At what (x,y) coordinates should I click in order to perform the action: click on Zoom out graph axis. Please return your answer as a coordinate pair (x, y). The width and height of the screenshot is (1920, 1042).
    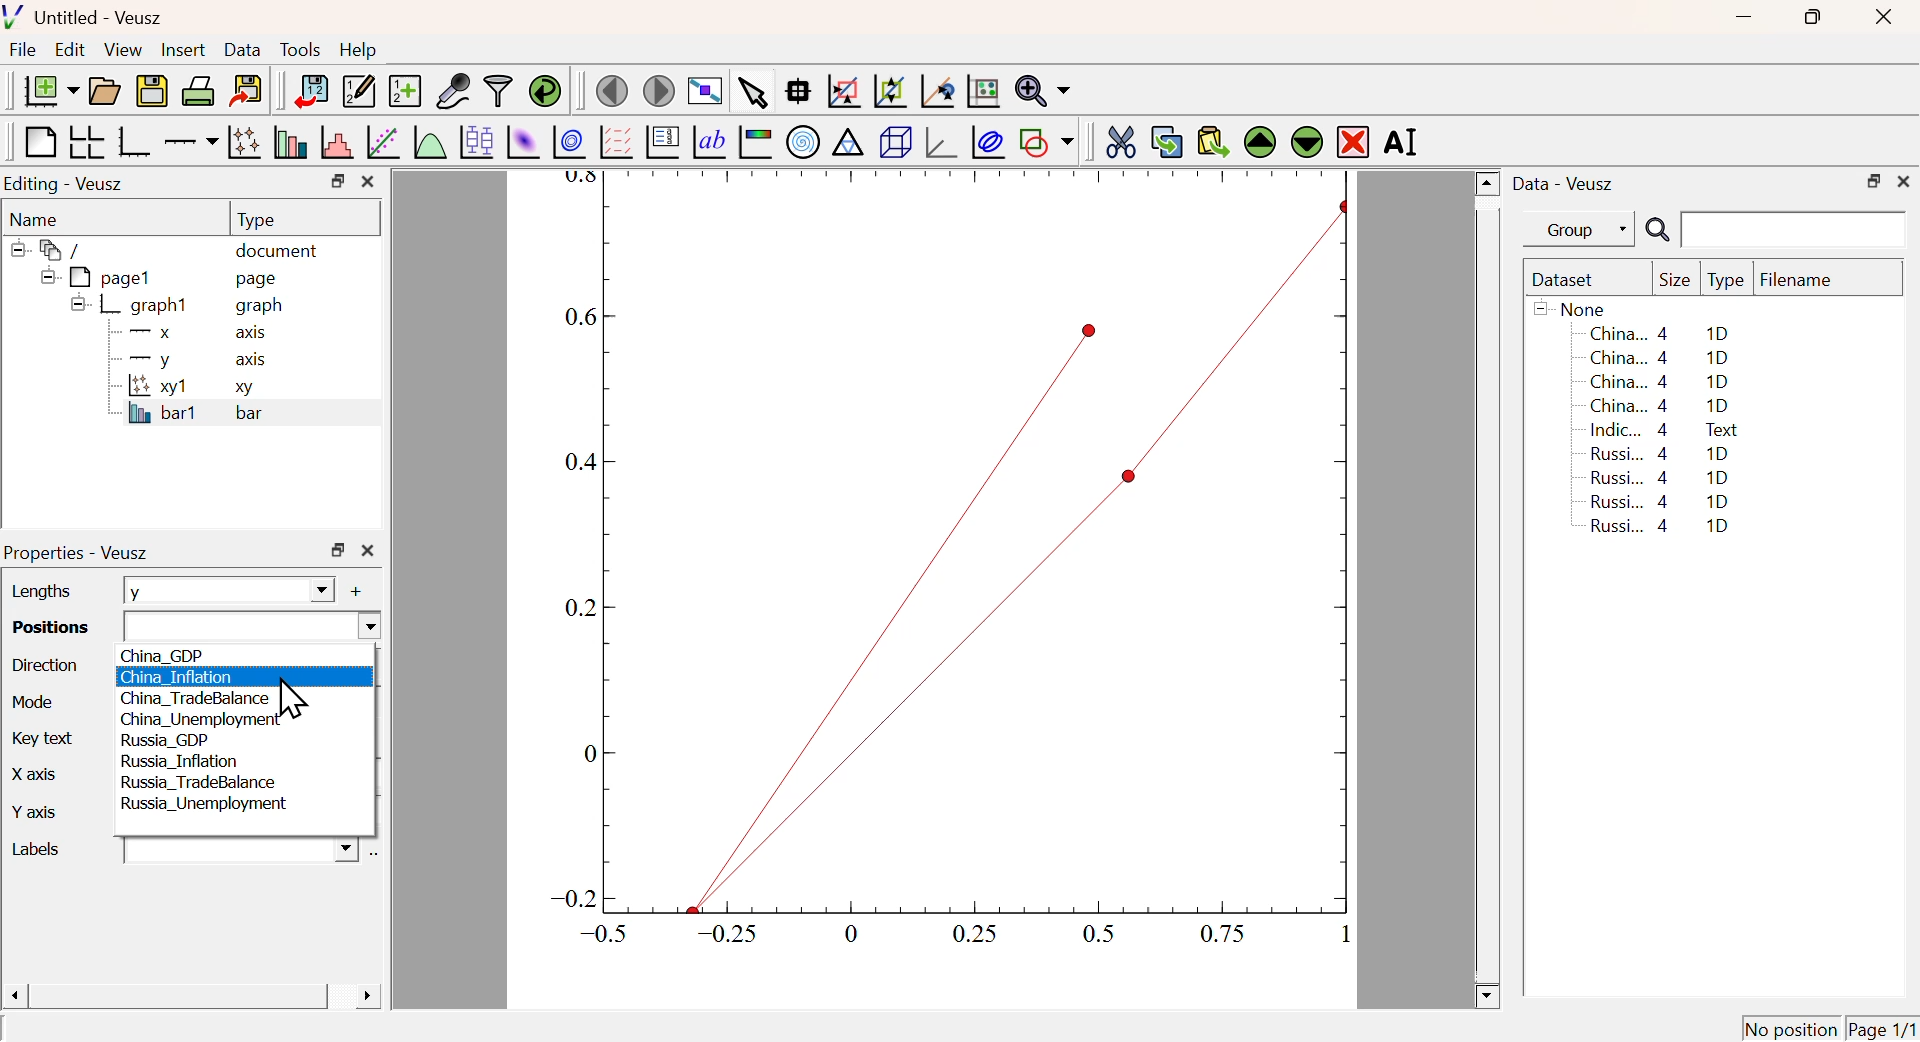
    Looking at the image, I should click on (889, 89).